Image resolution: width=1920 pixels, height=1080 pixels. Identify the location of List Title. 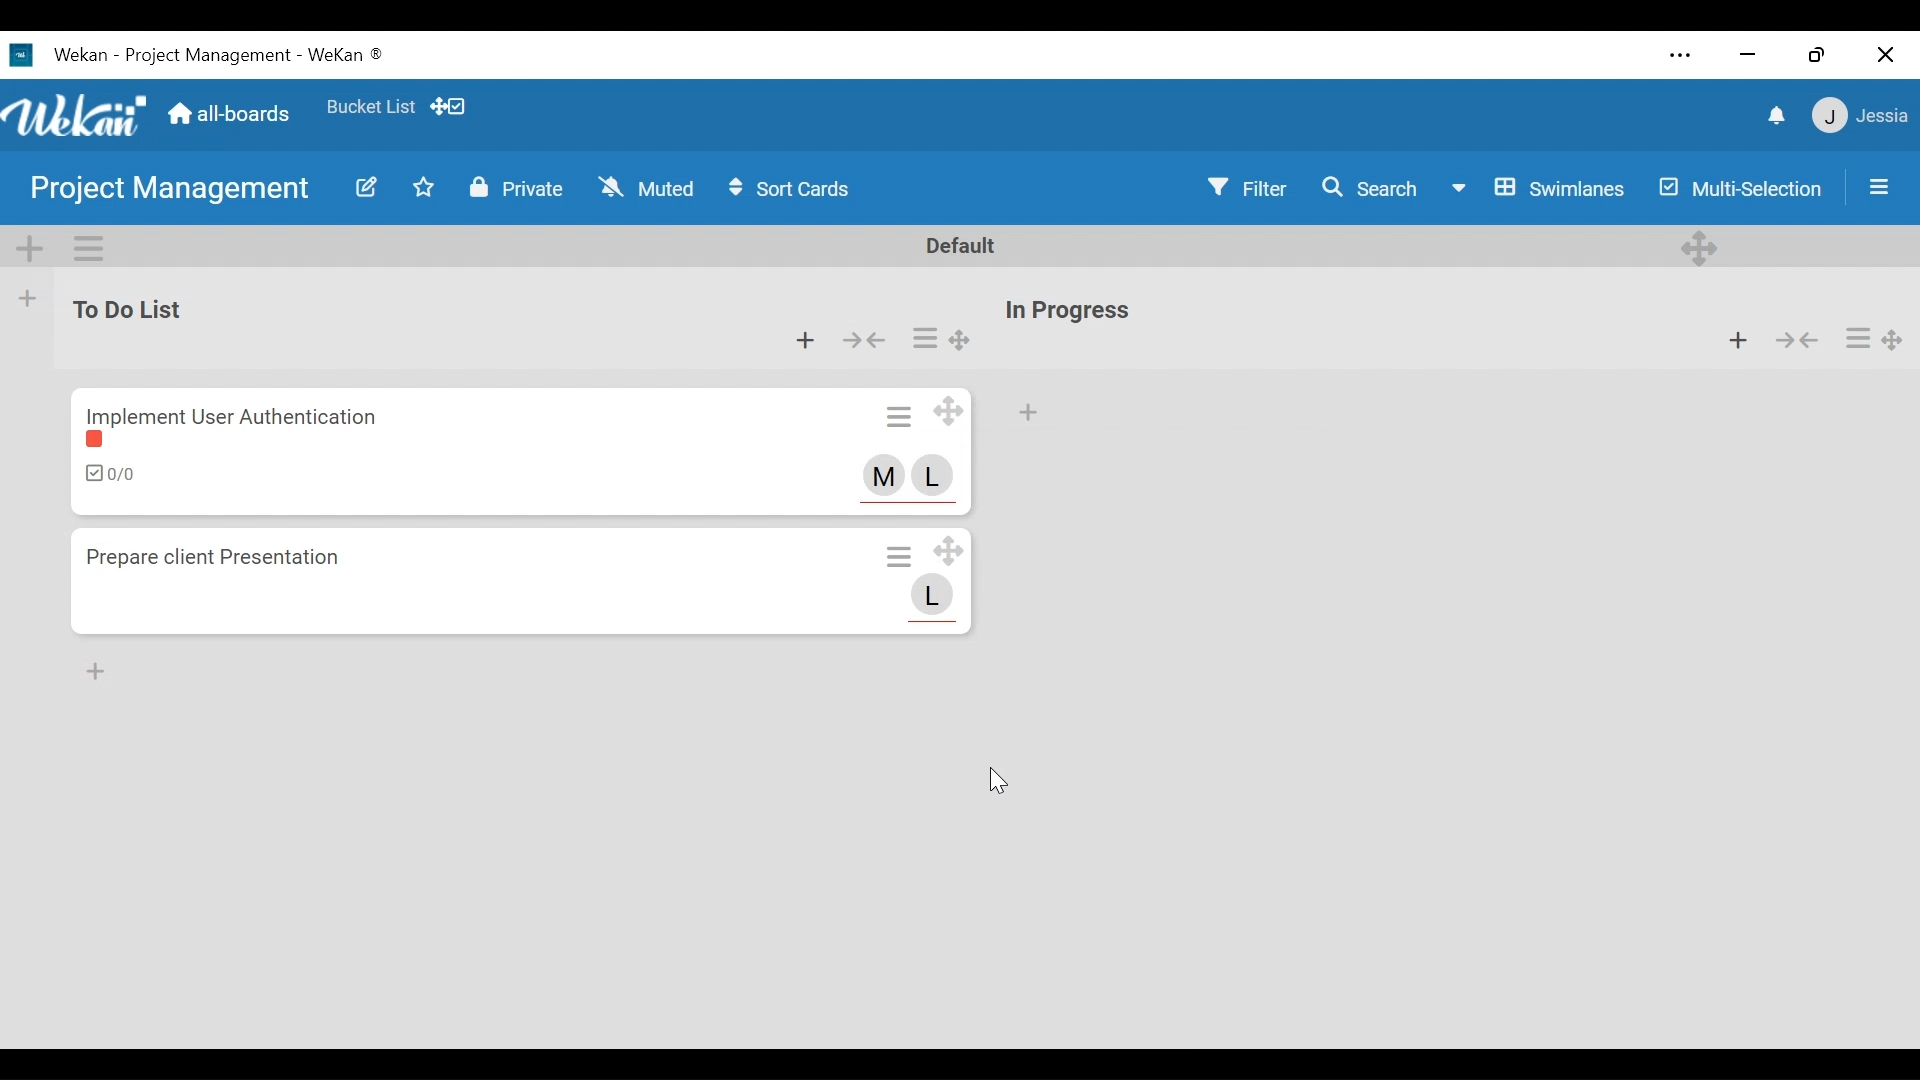
(134, 308).